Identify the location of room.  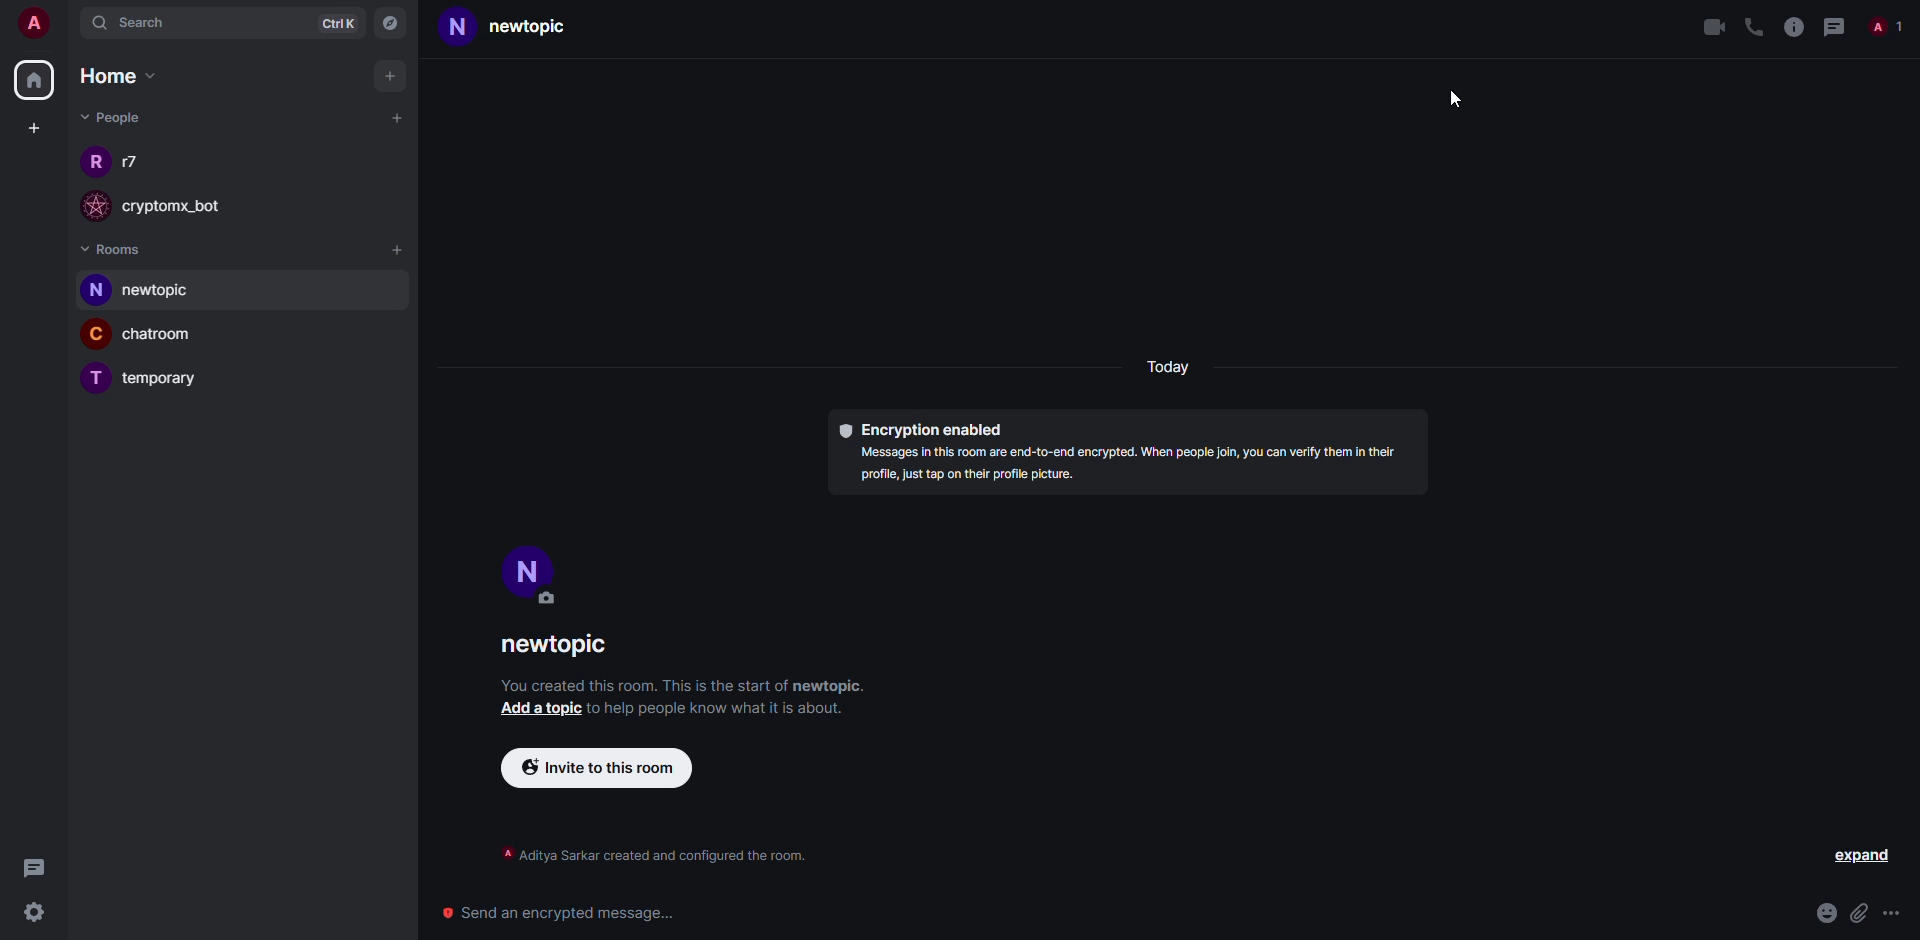
(151, 292).